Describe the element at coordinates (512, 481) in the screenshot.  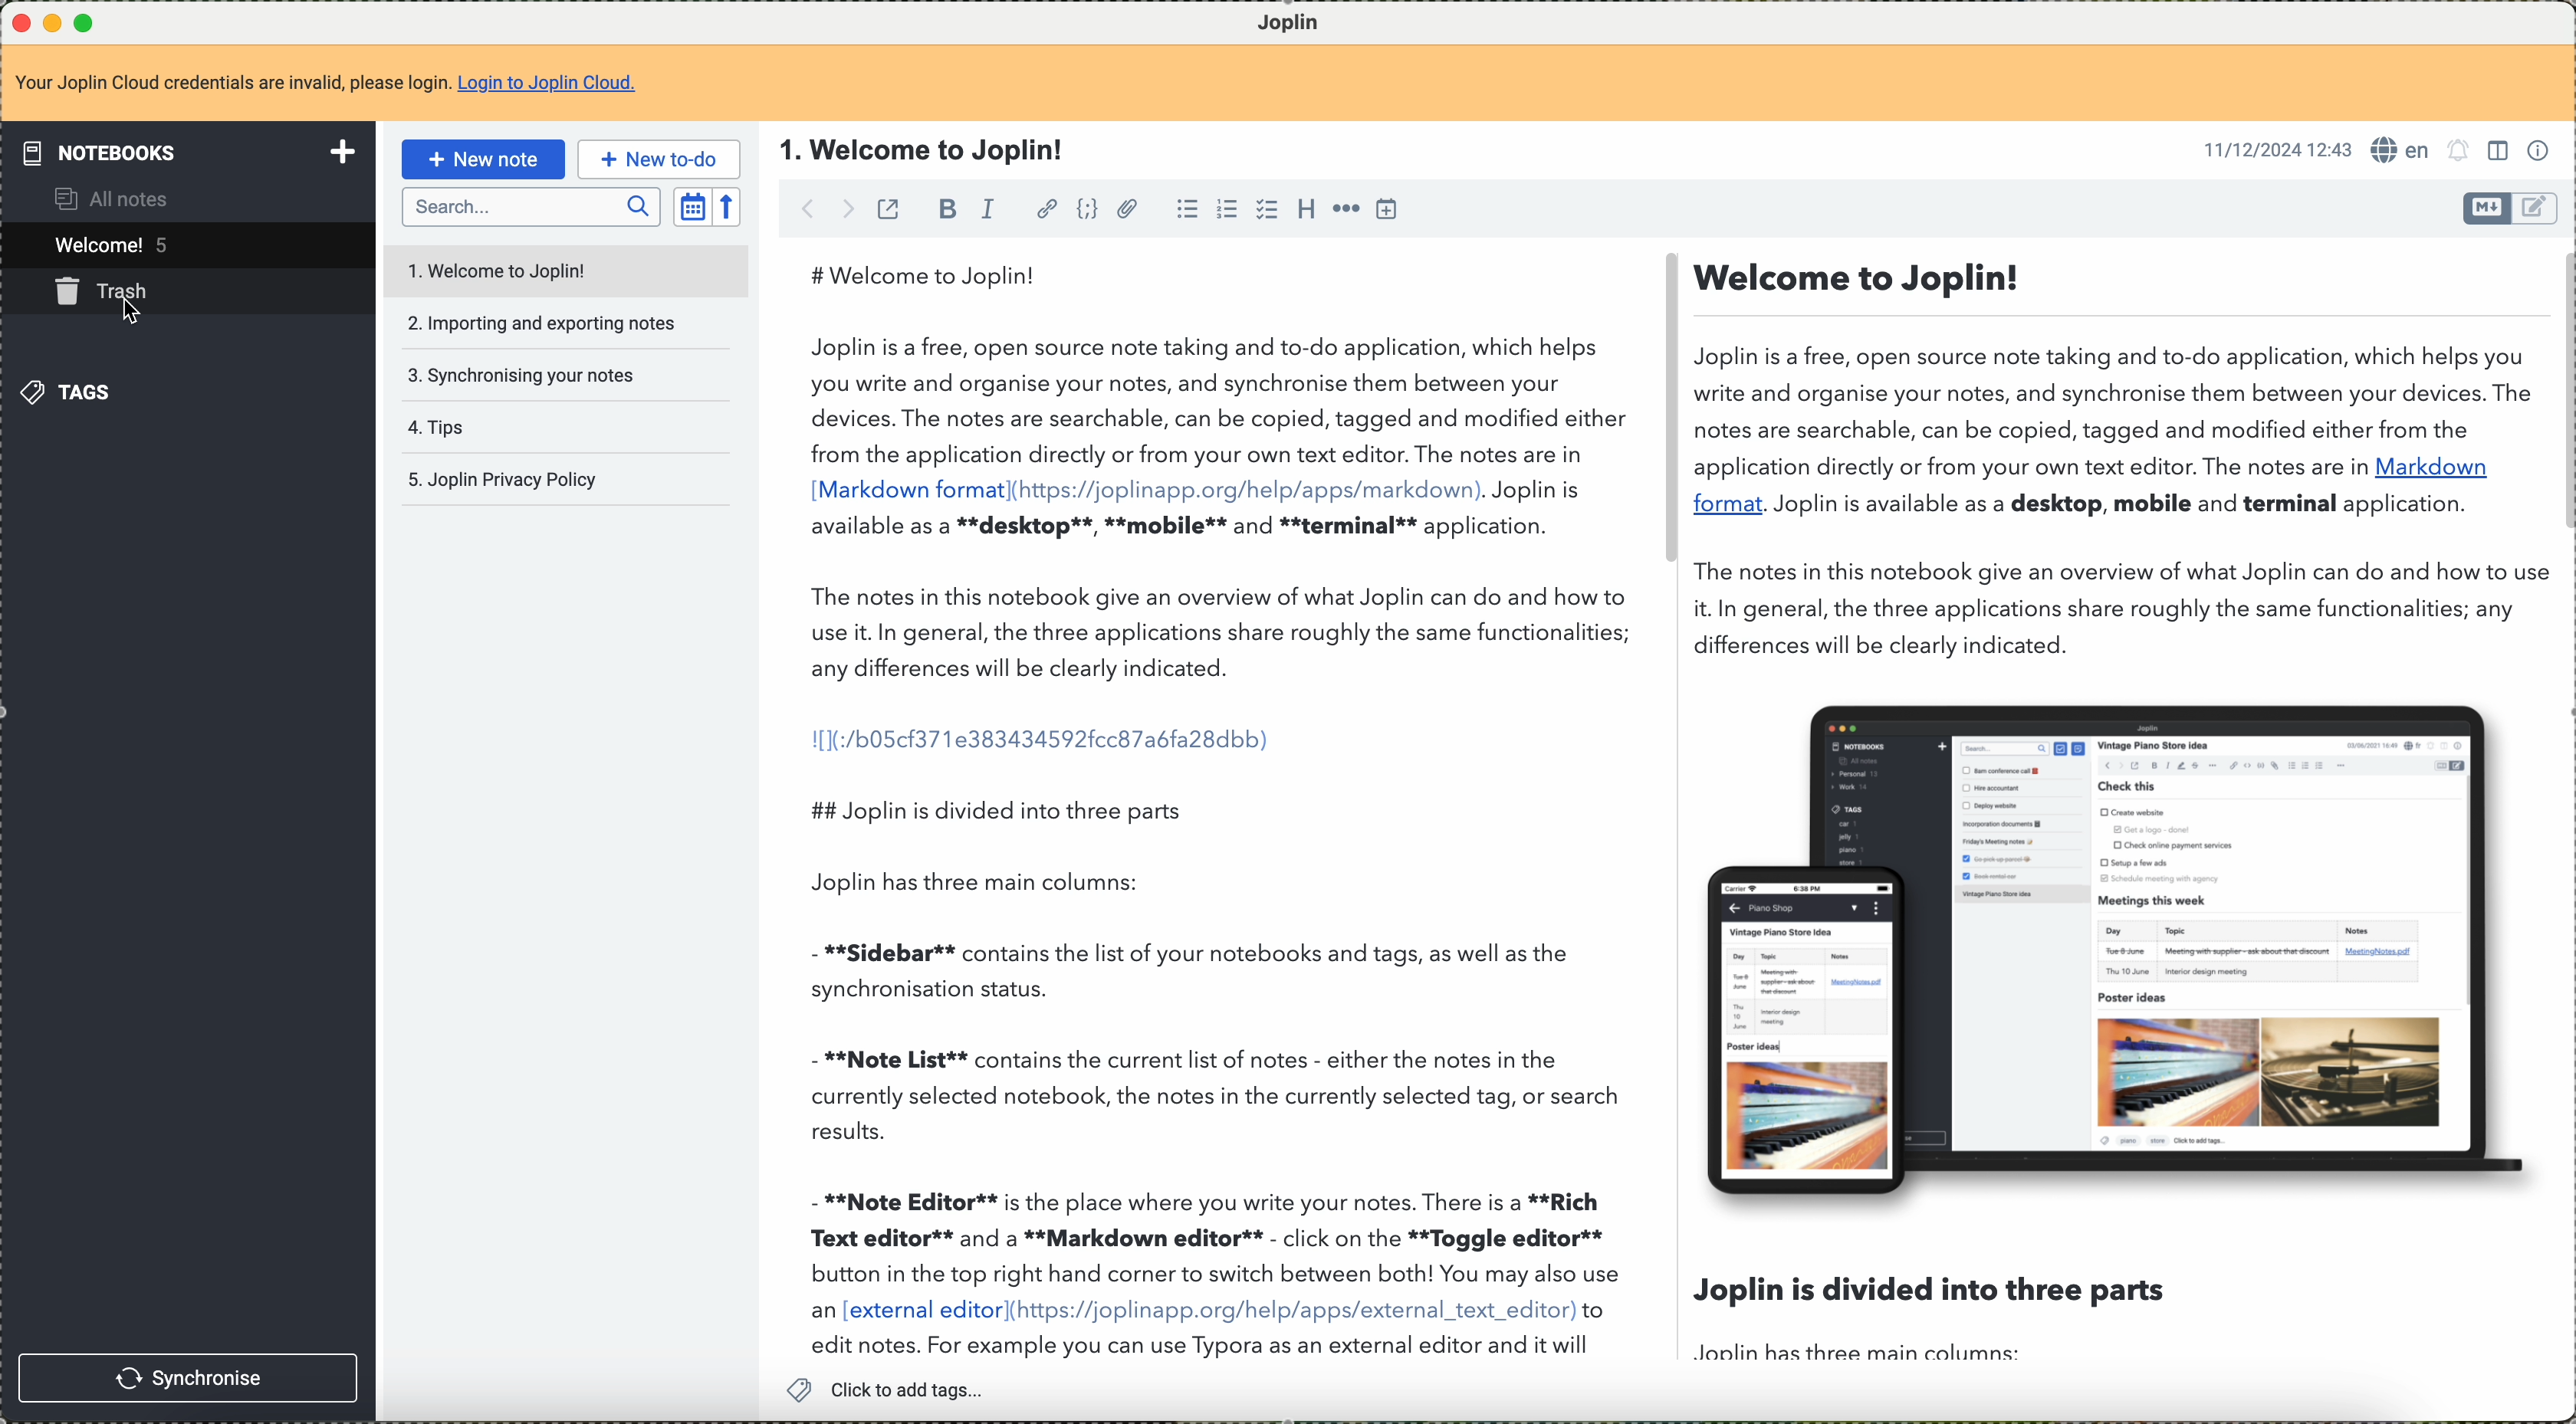
I see `Joplin privacy policy` at that location.